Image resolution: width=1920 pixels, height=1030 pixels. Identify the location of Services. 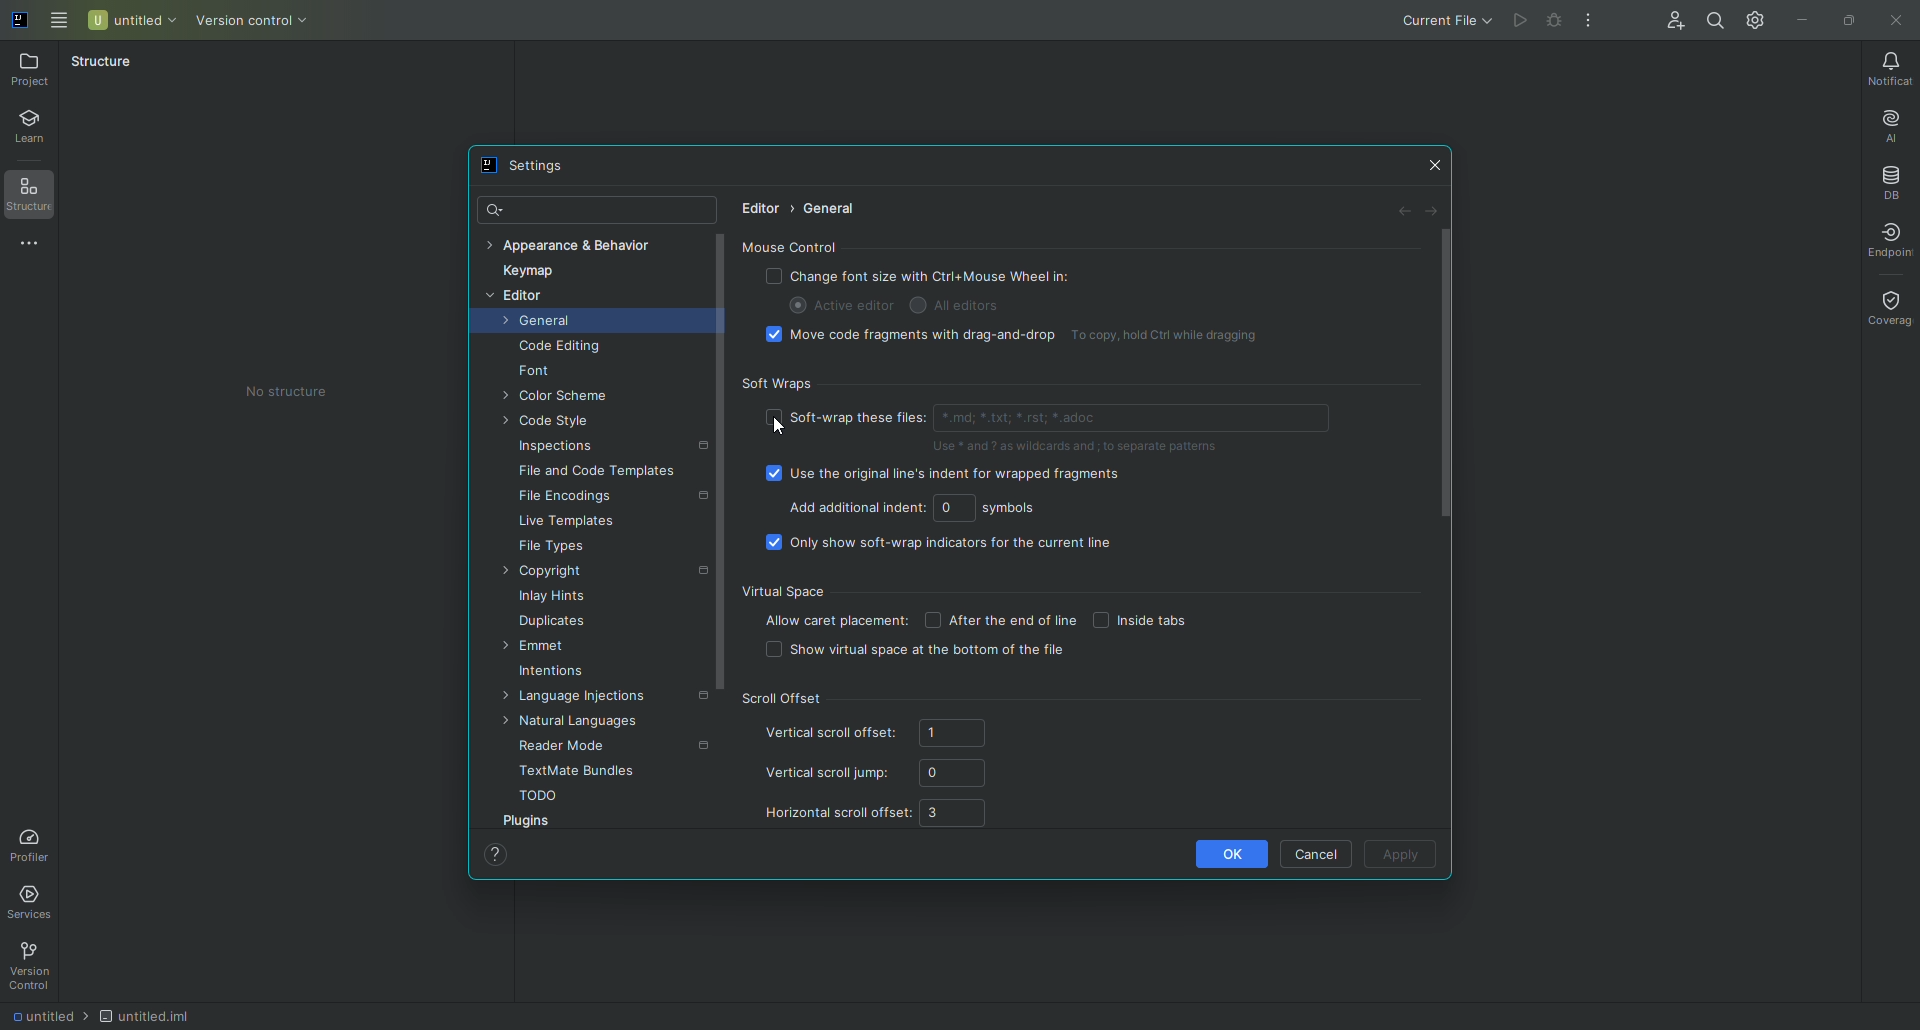
(42, 902).